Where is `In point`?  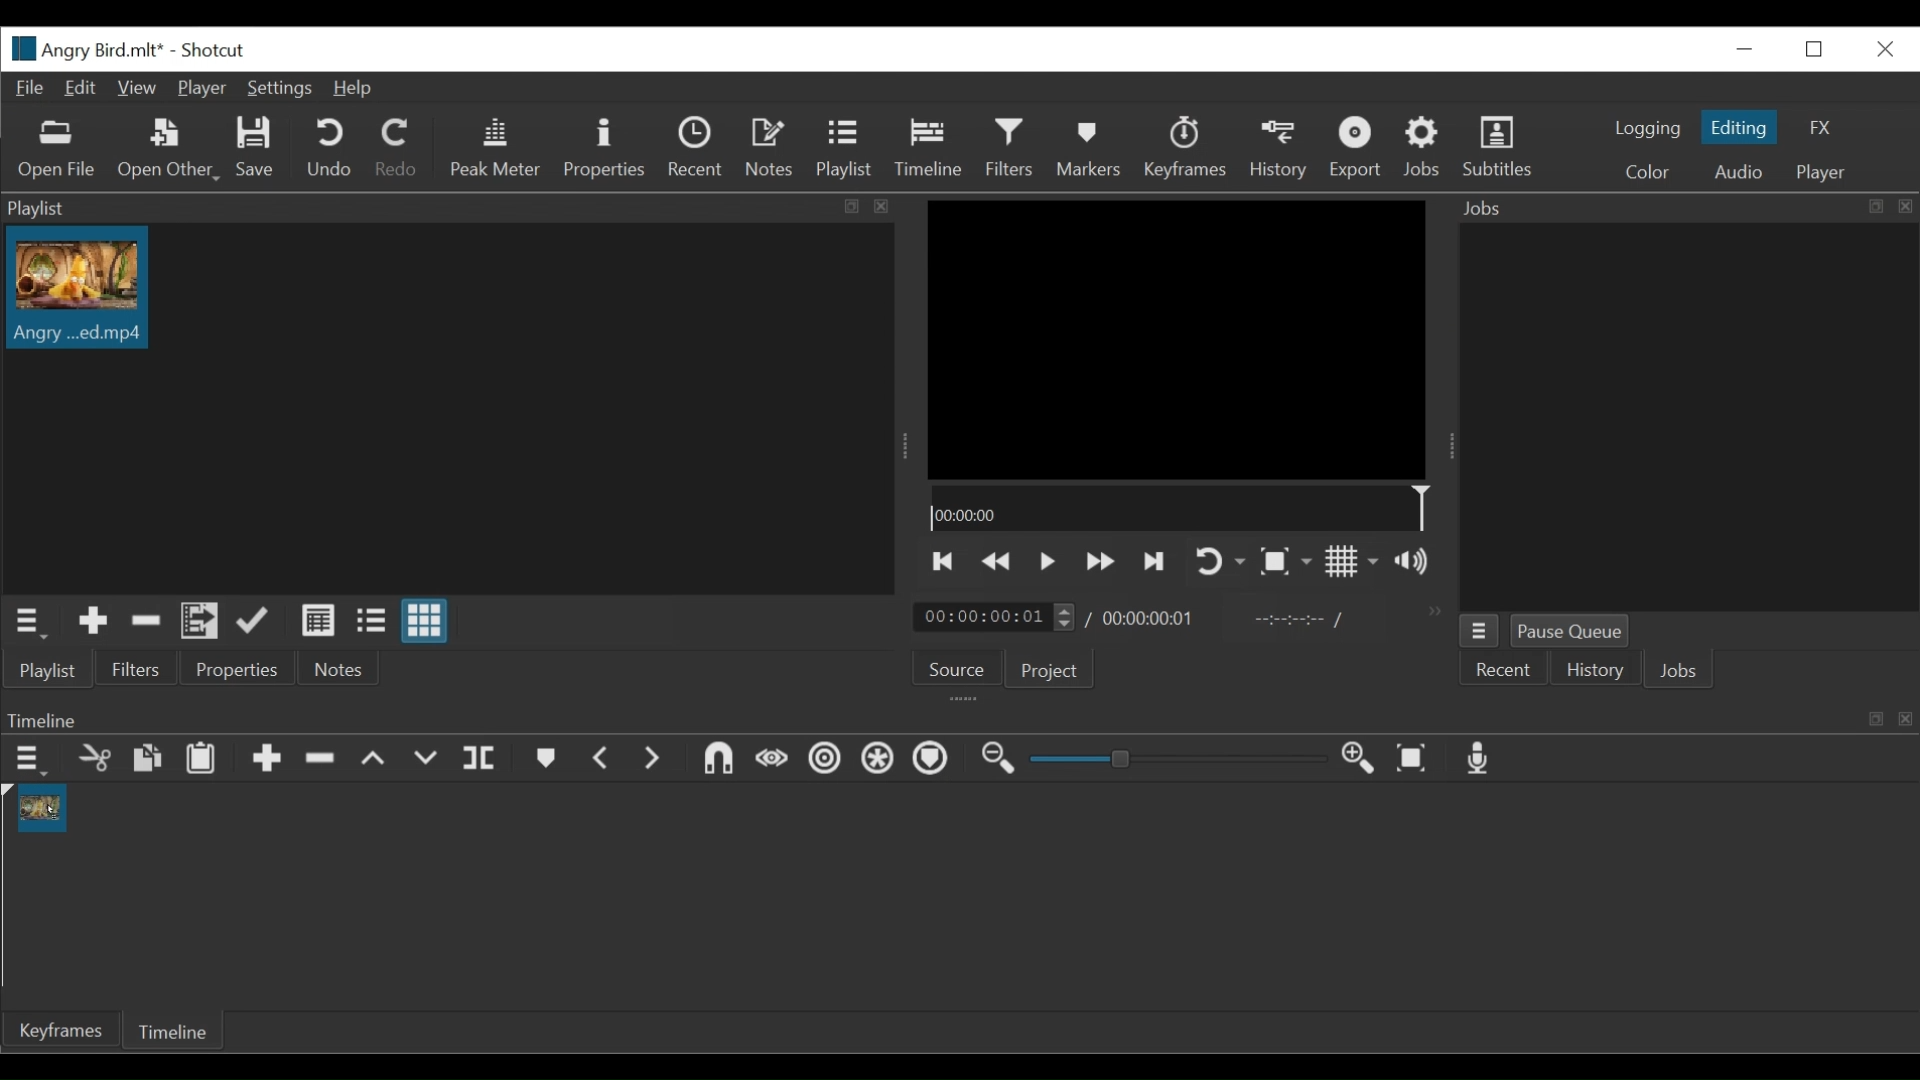 In point is located at coordinates (1297, 620).